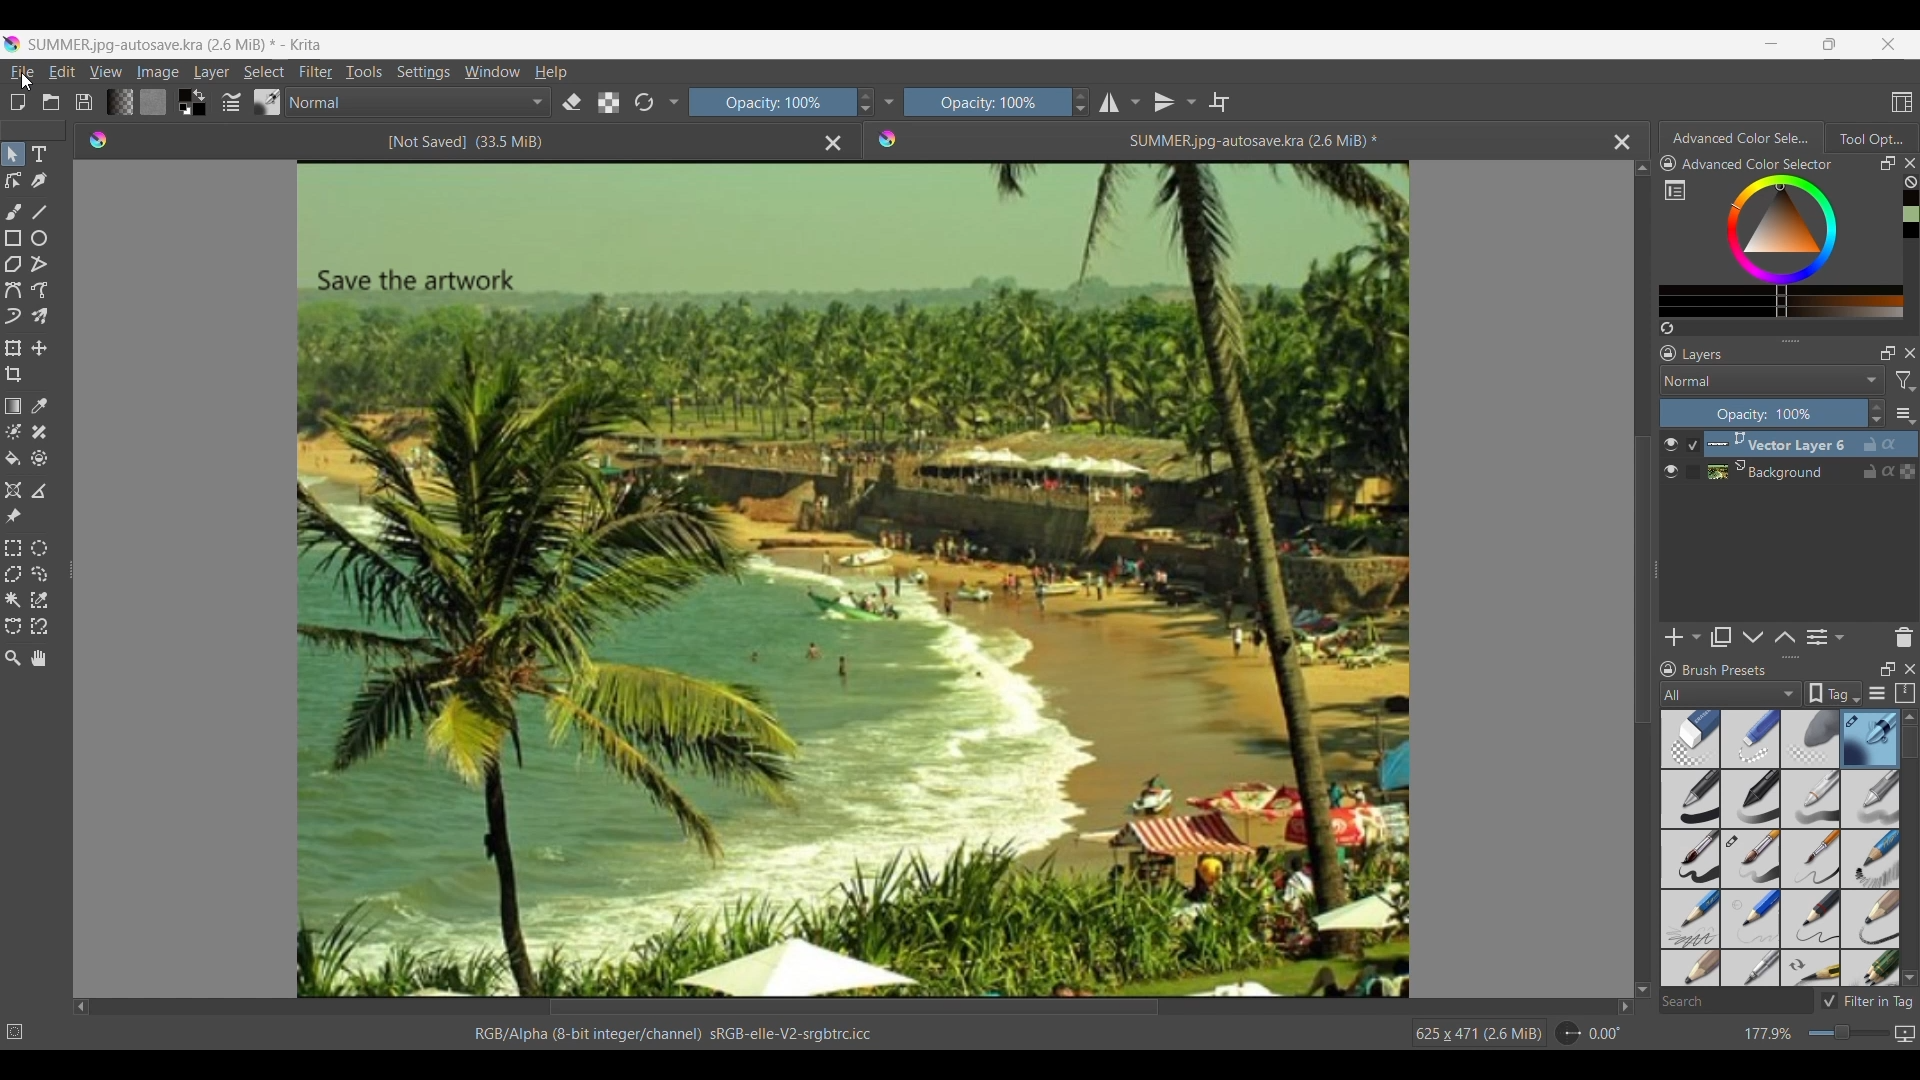  Describe the element at coordinates (1654, 598) in the screenshot. I see `Change width of panels attached to this line` at that location.